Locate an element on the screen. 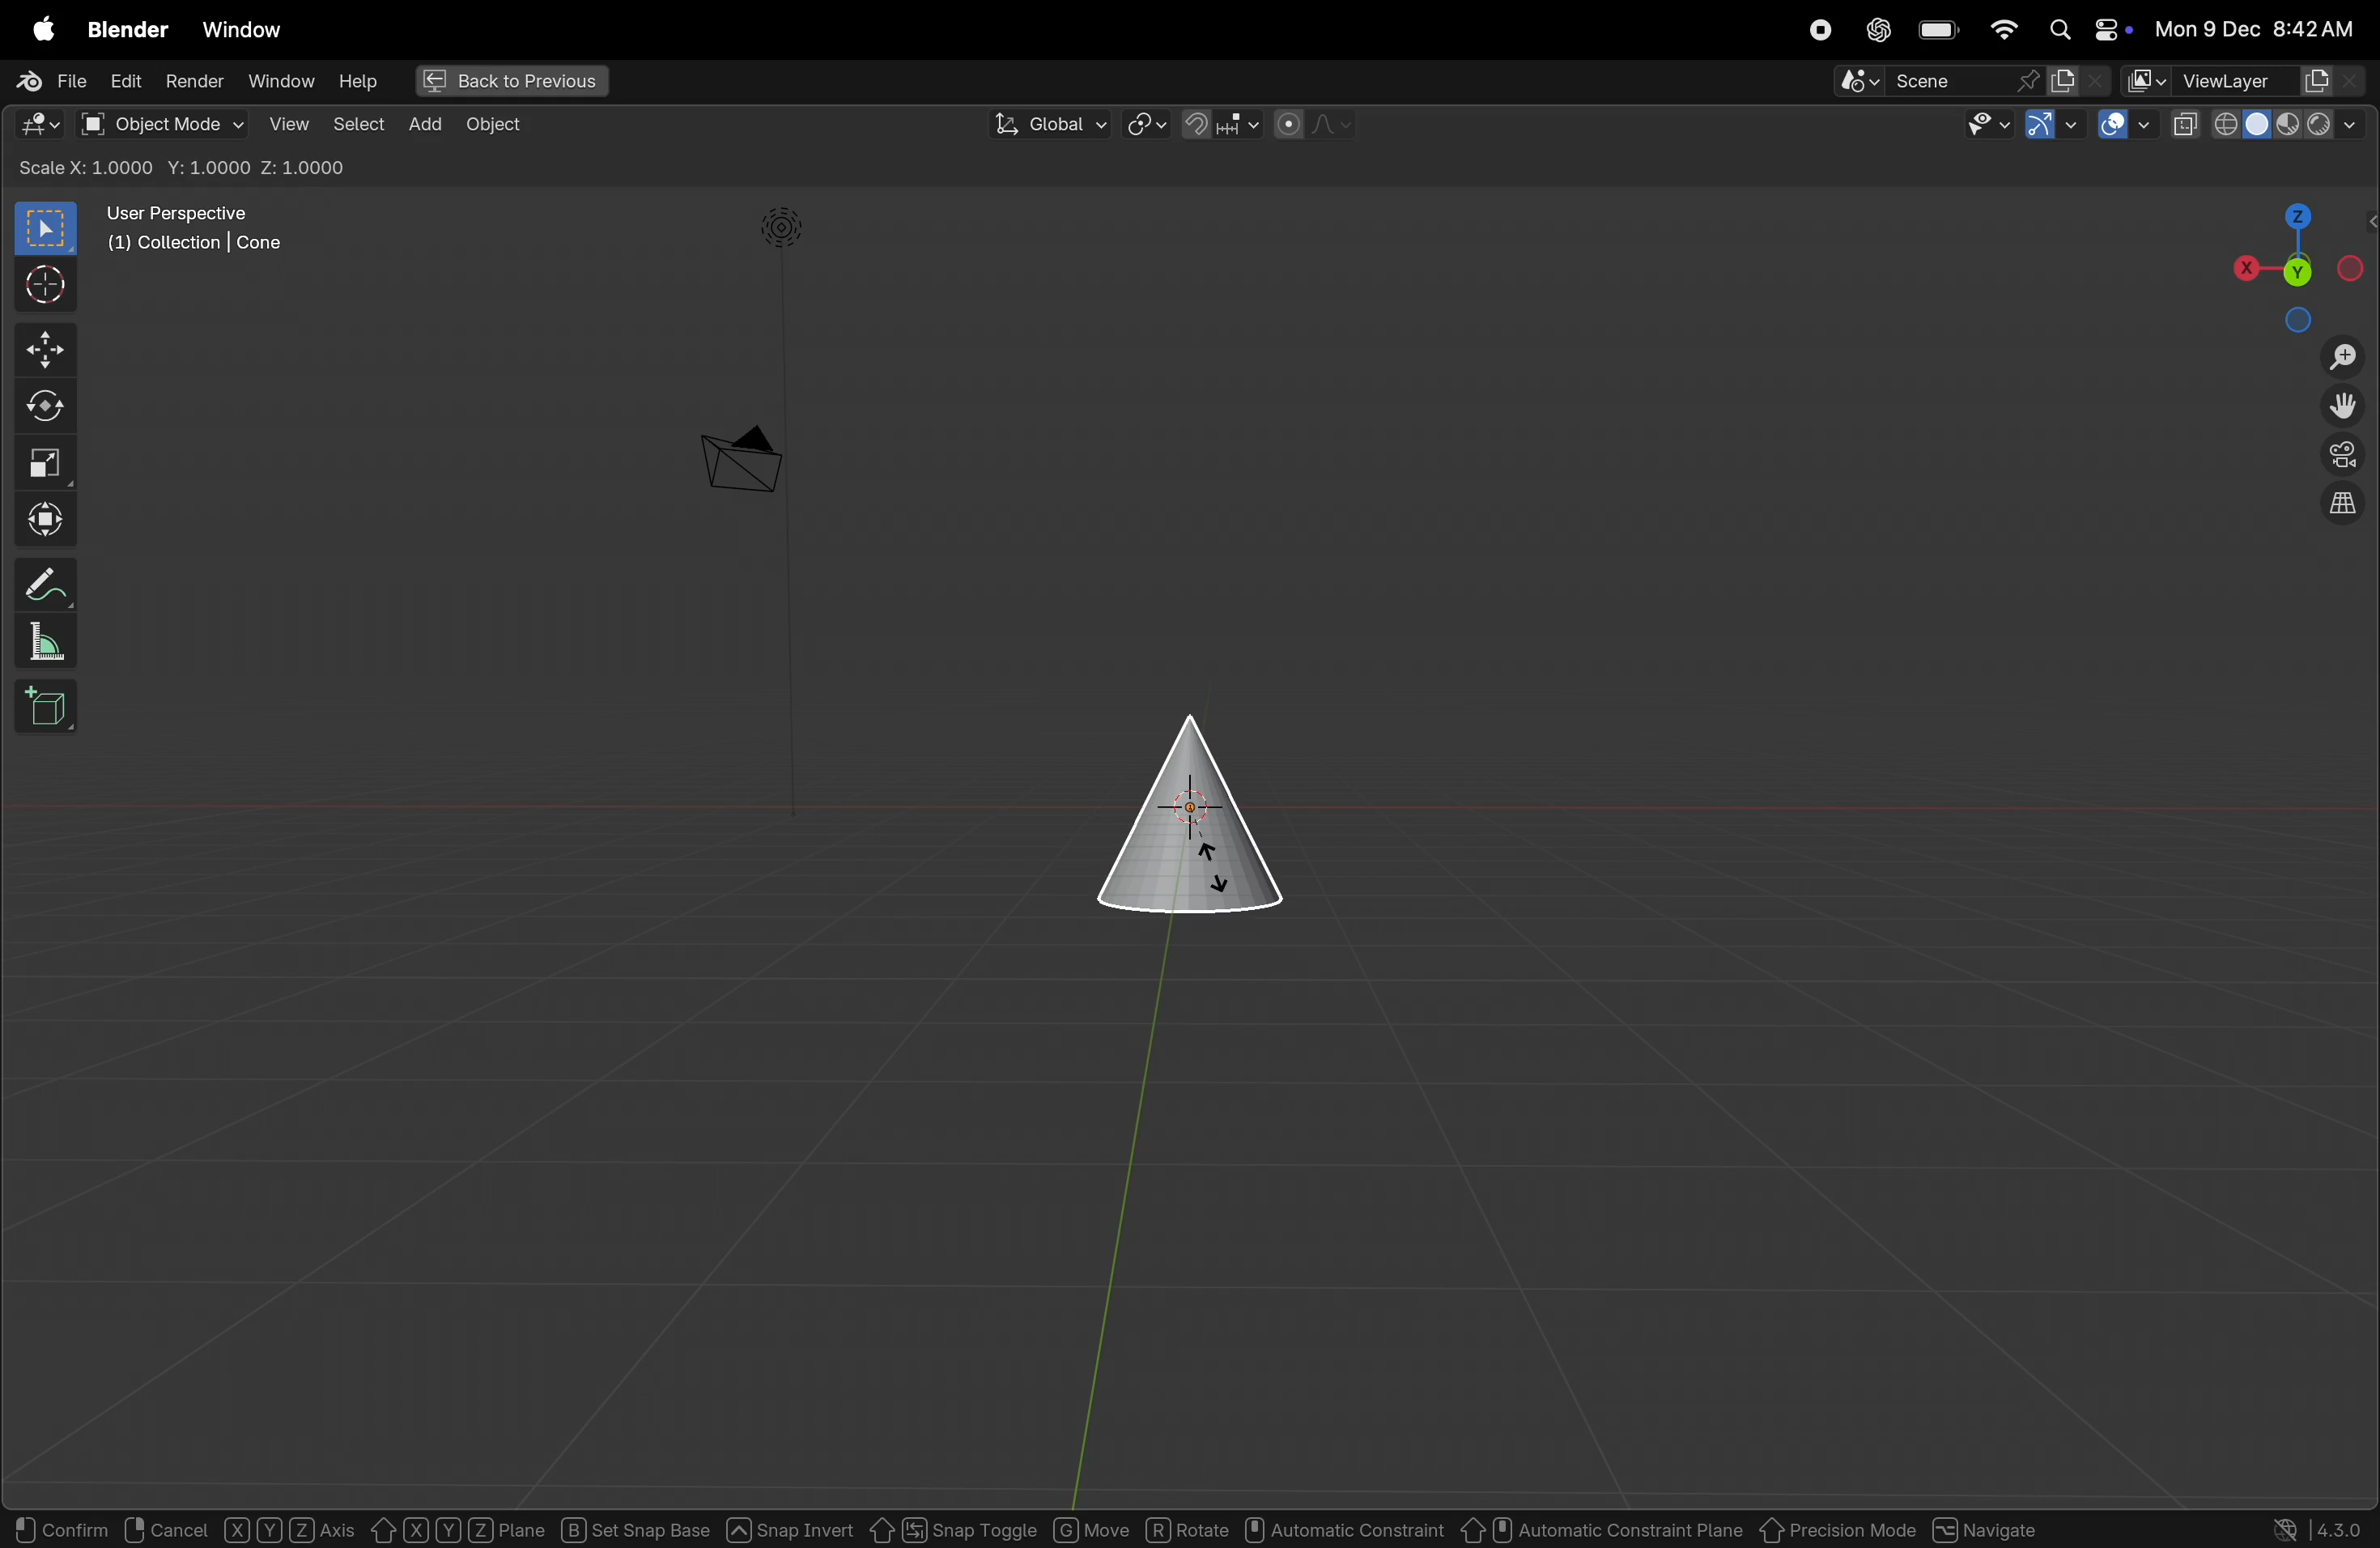  move is located at coordinates (1094, 1529).